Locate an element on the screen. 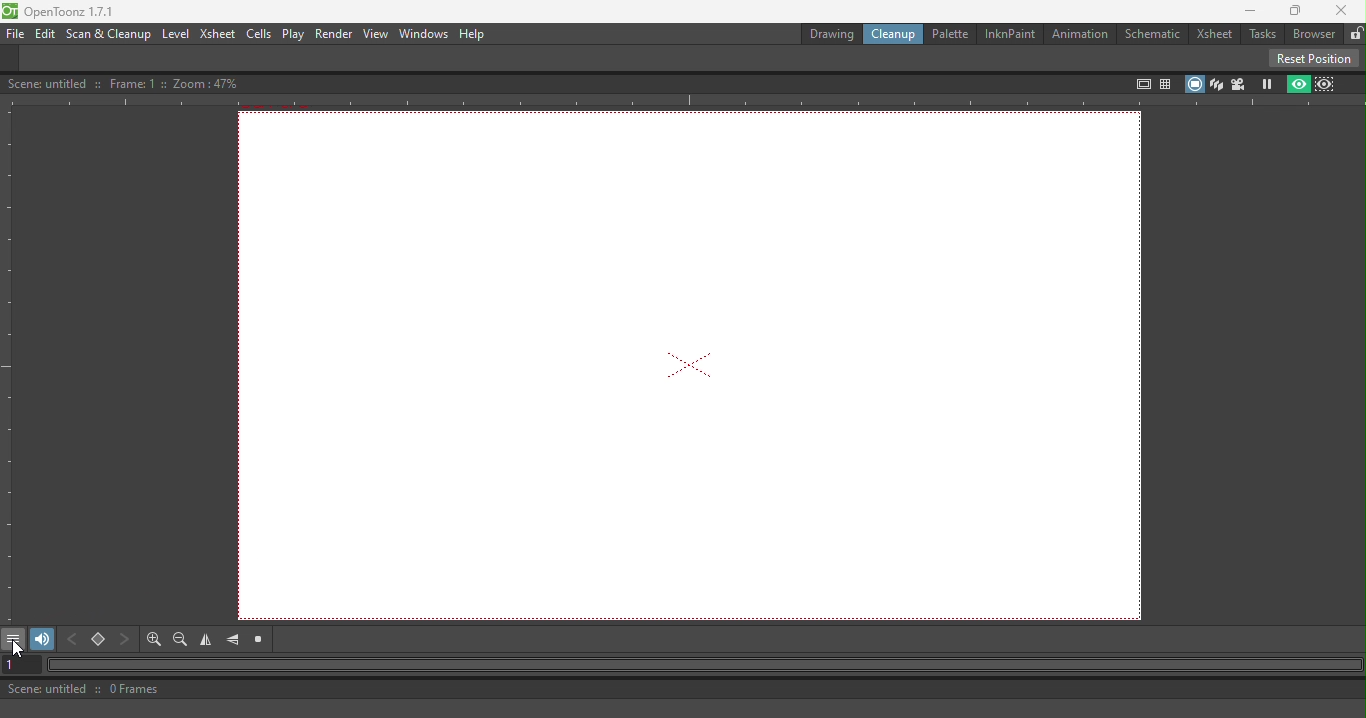  Lock rooms tab is located at coordinates (1352, 32).